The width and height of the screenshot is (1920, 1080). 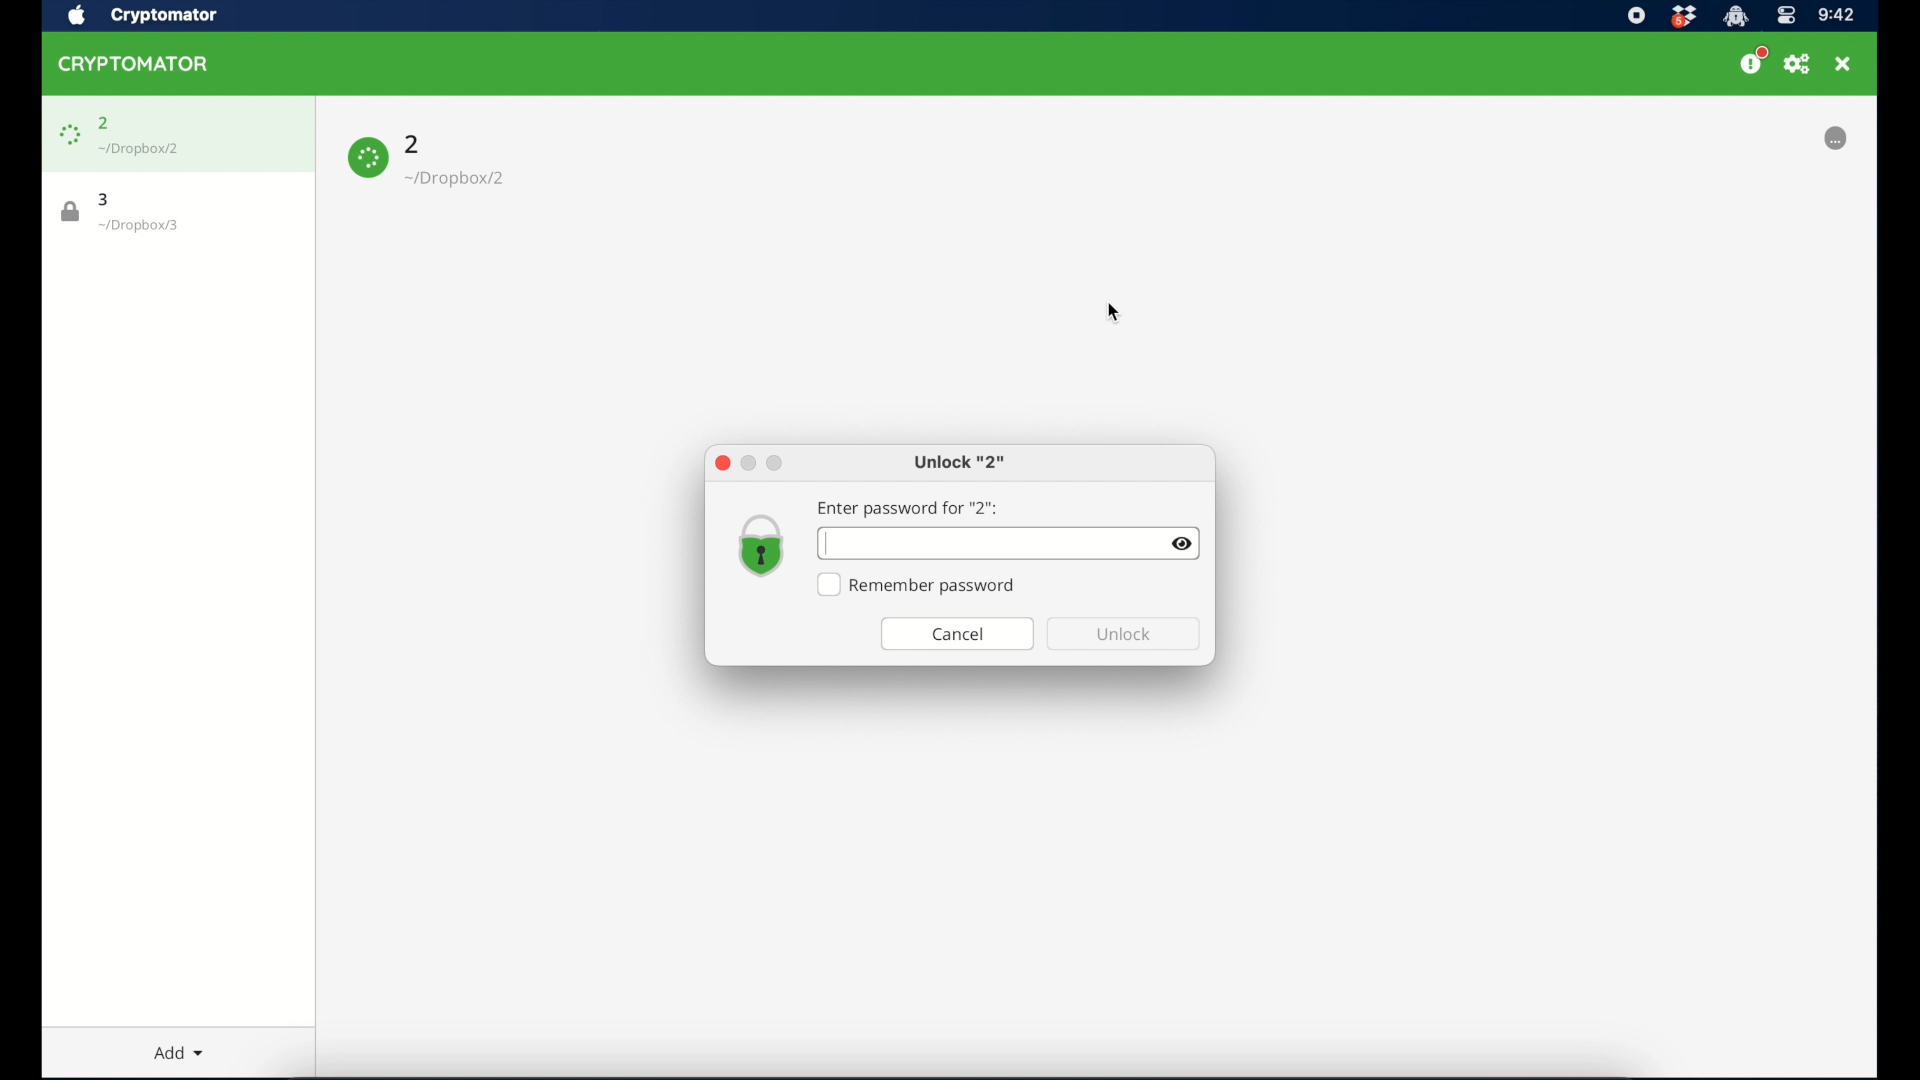 I want to click on 2, so click(x=413, y=142).